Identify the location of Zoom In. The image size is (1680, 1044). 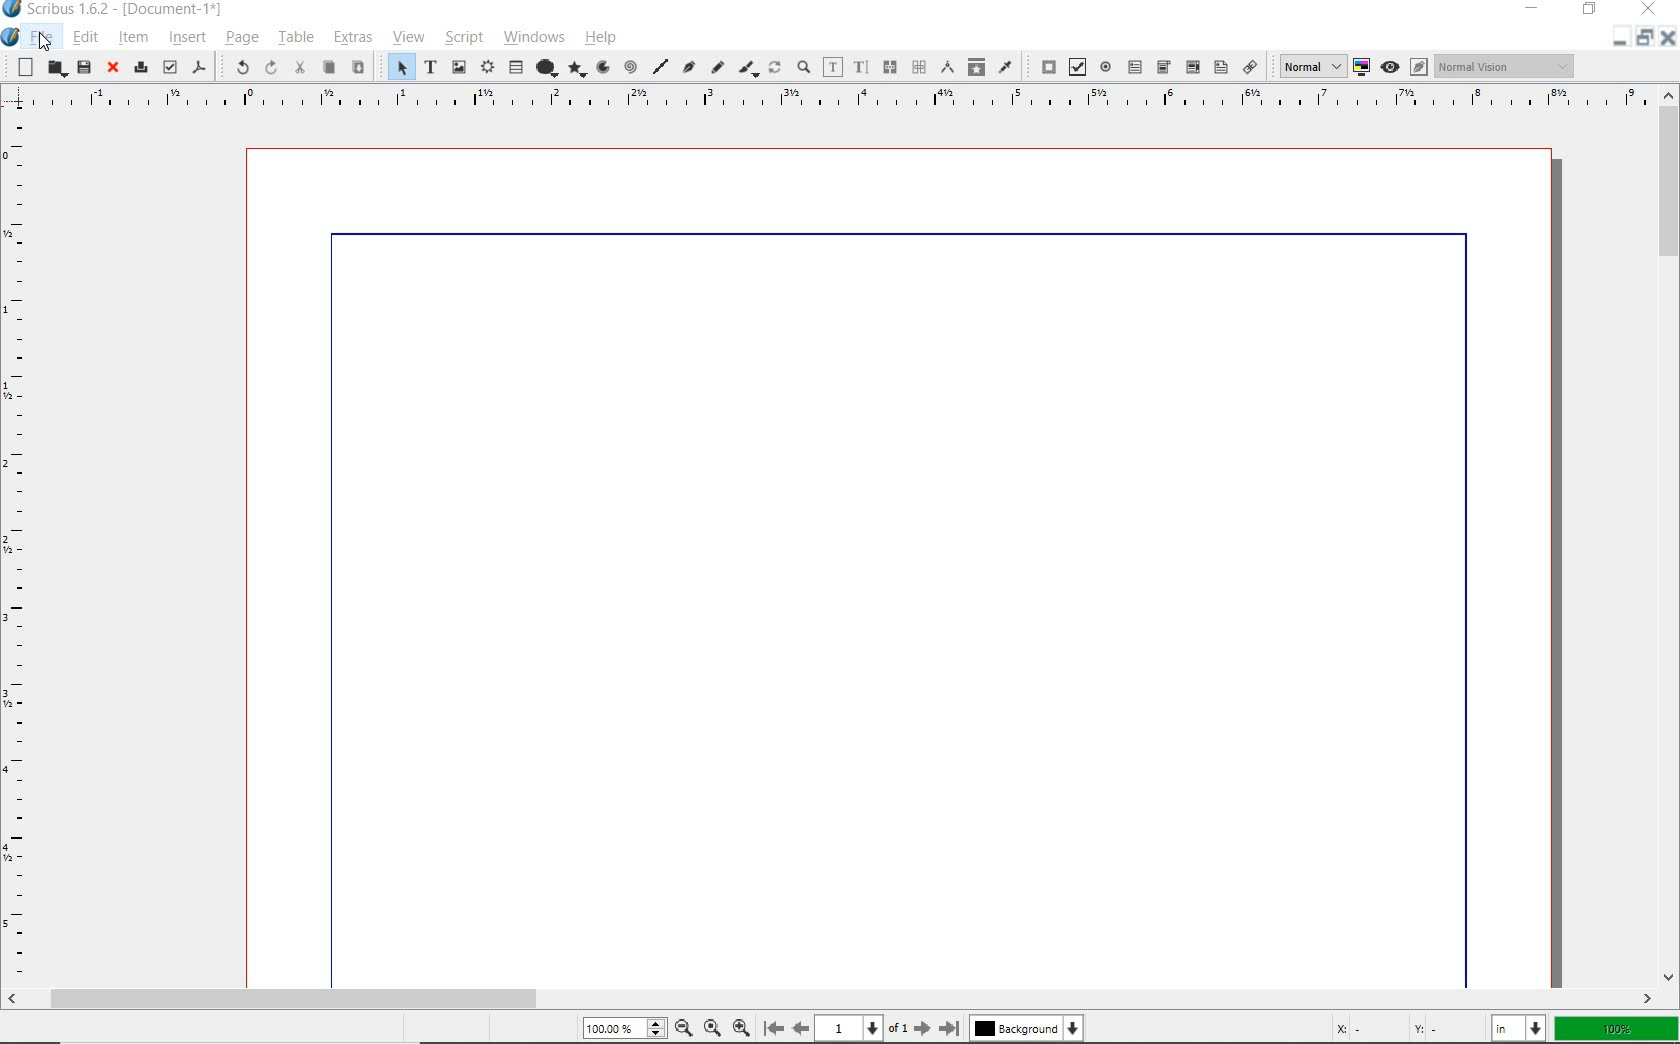
(741, 1029).